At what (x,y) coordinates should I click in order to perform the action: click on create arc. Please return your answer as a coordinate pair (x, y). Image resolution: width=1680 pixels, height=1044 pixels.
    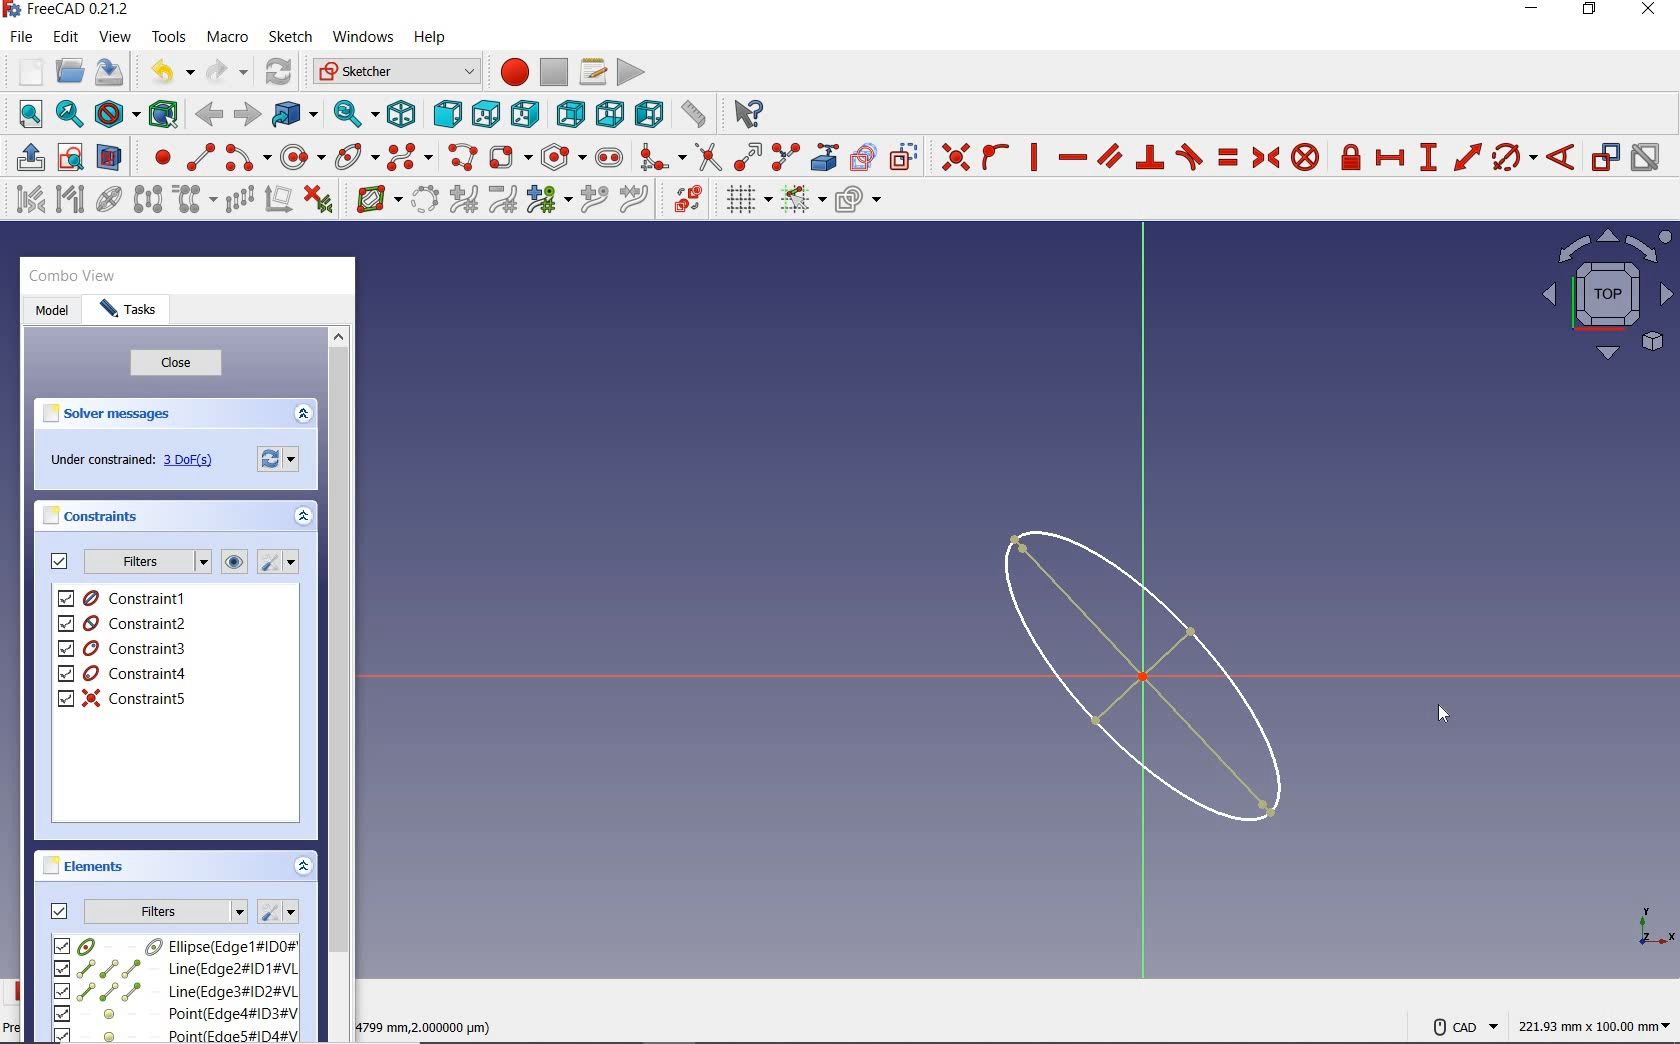
    Looking at the image, I should click on (248, 155).